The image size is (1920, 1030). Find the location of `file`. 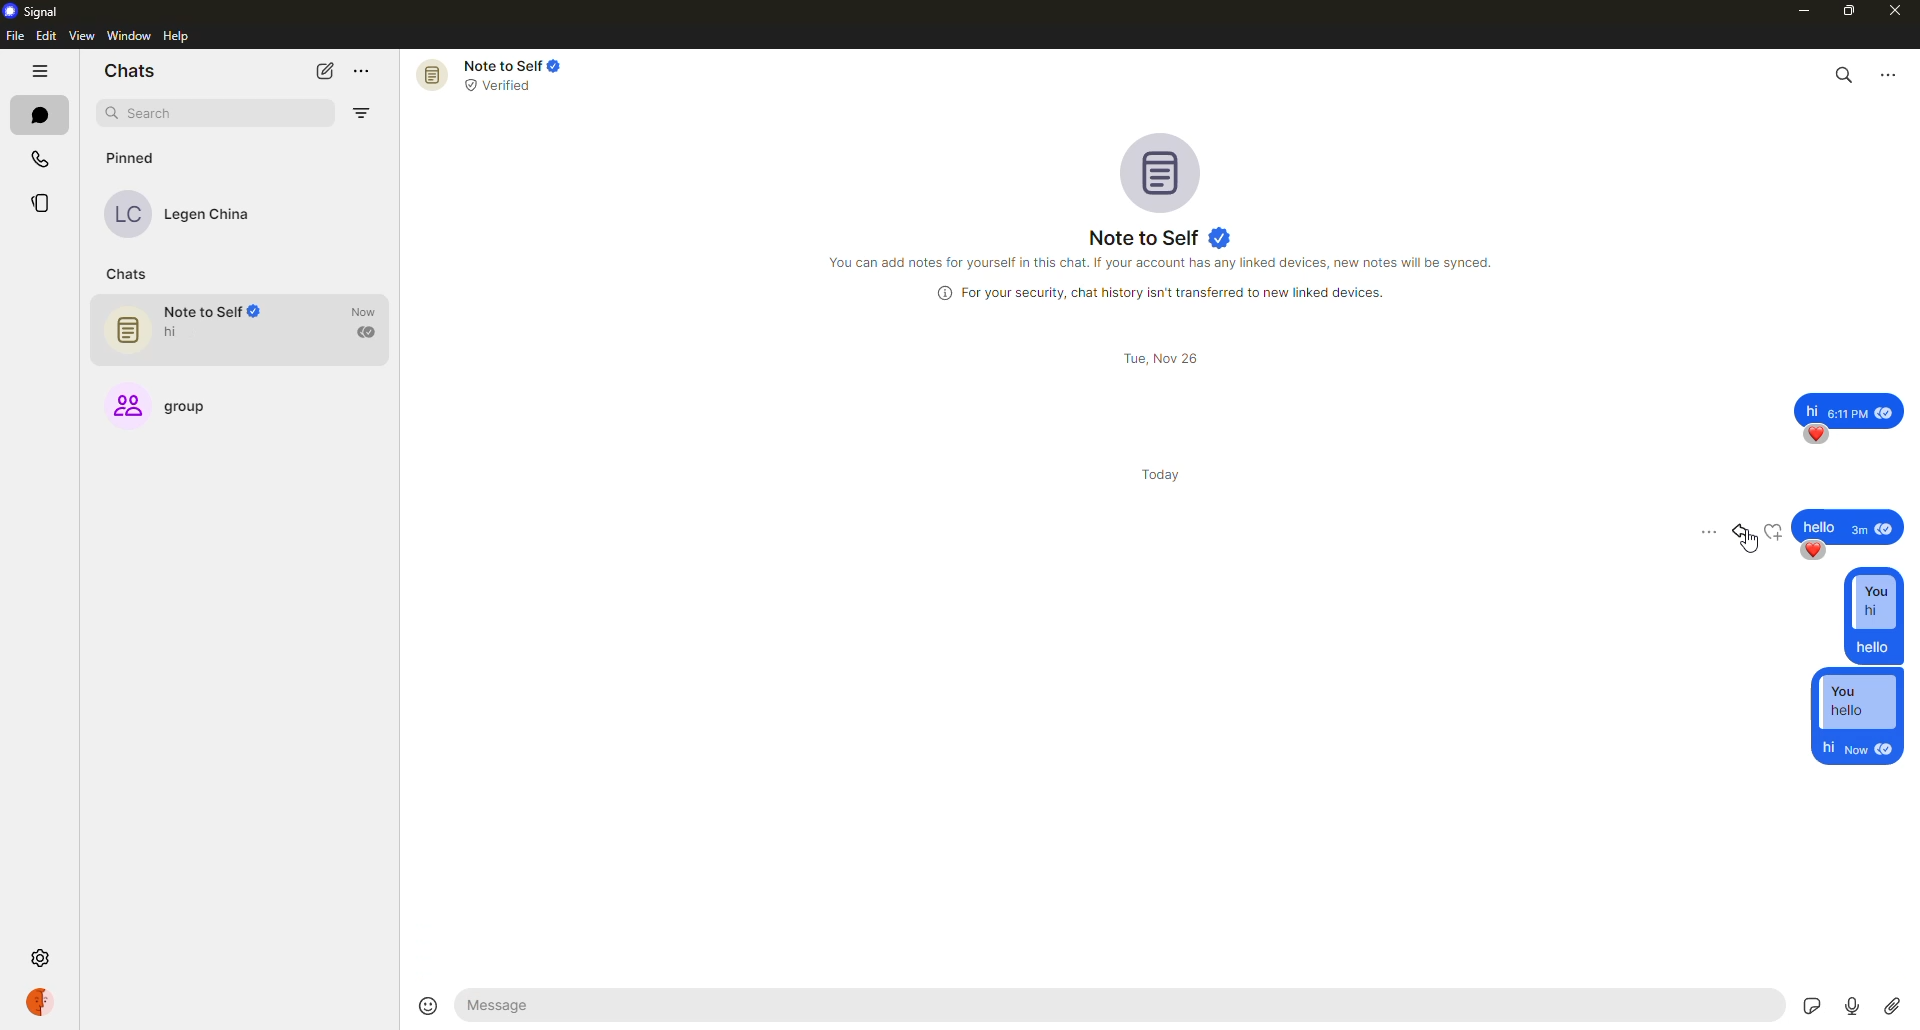

file is located at coordinates (16, 36).